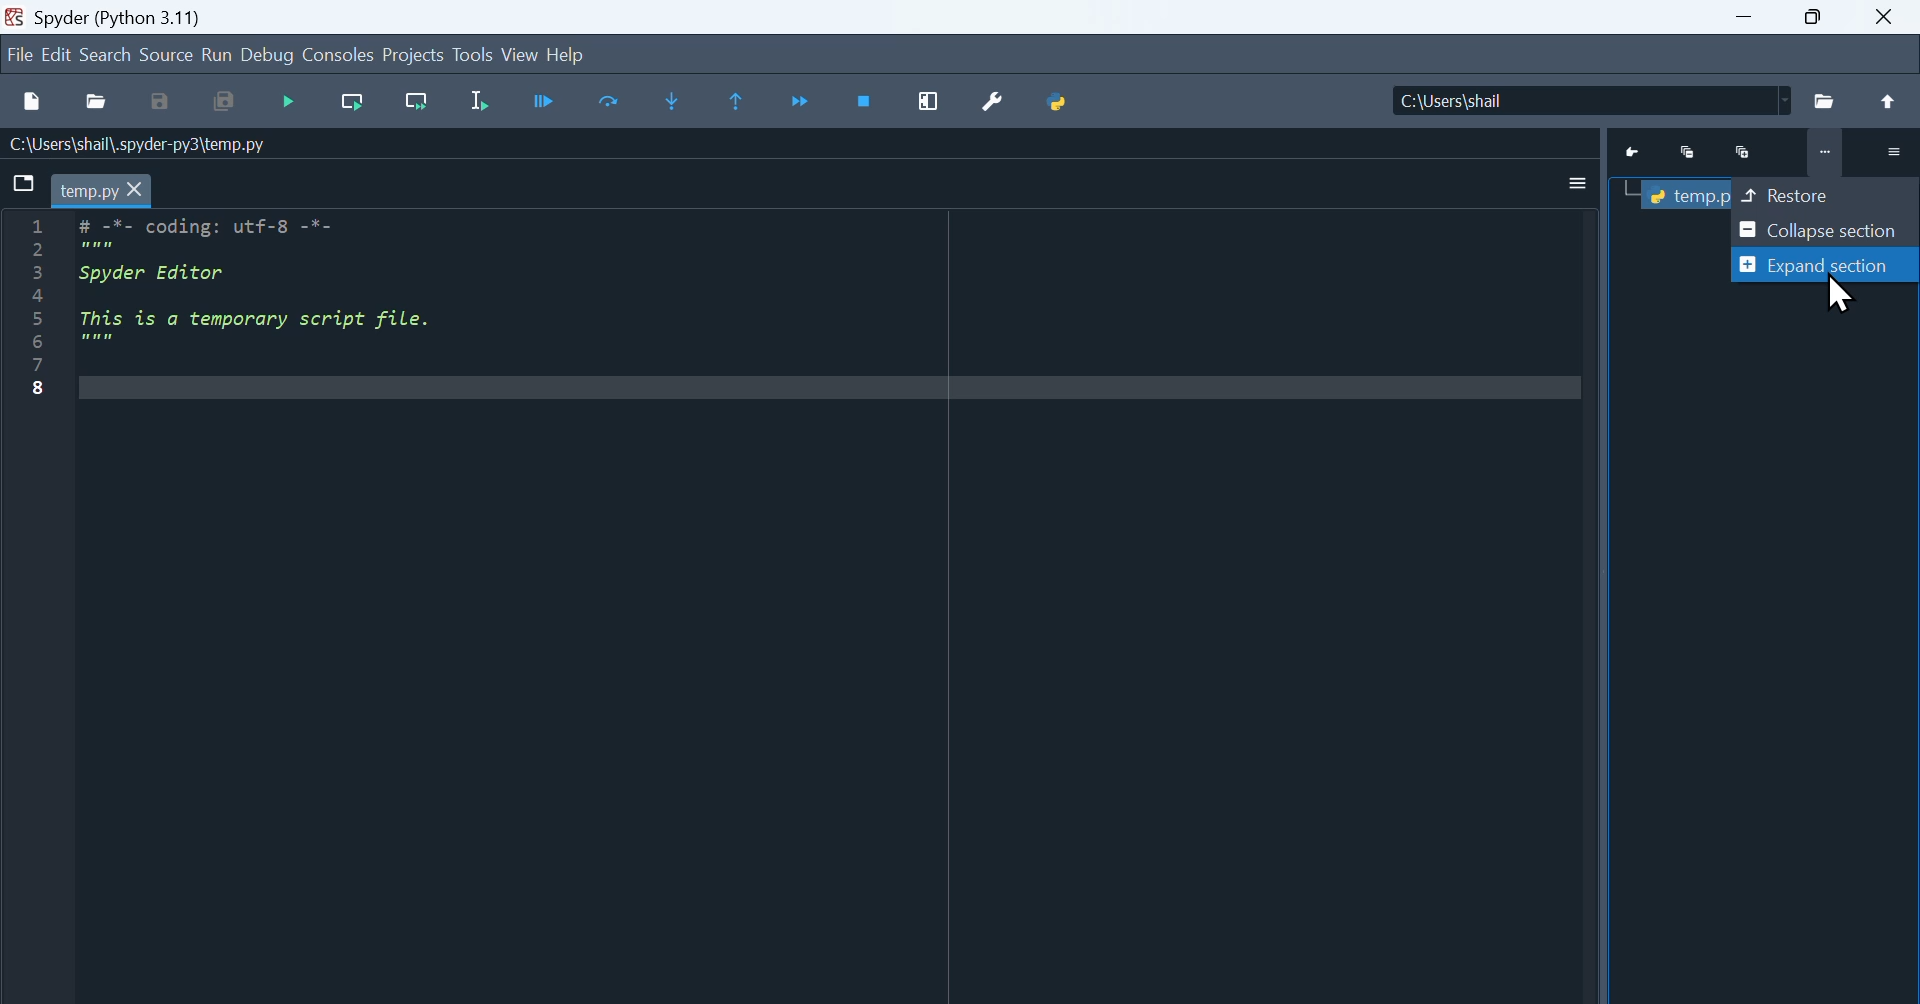 The image size is (1920, 1004). Describe the element at coordinates (217, 56) in the screenshot. I see `run` at that location.